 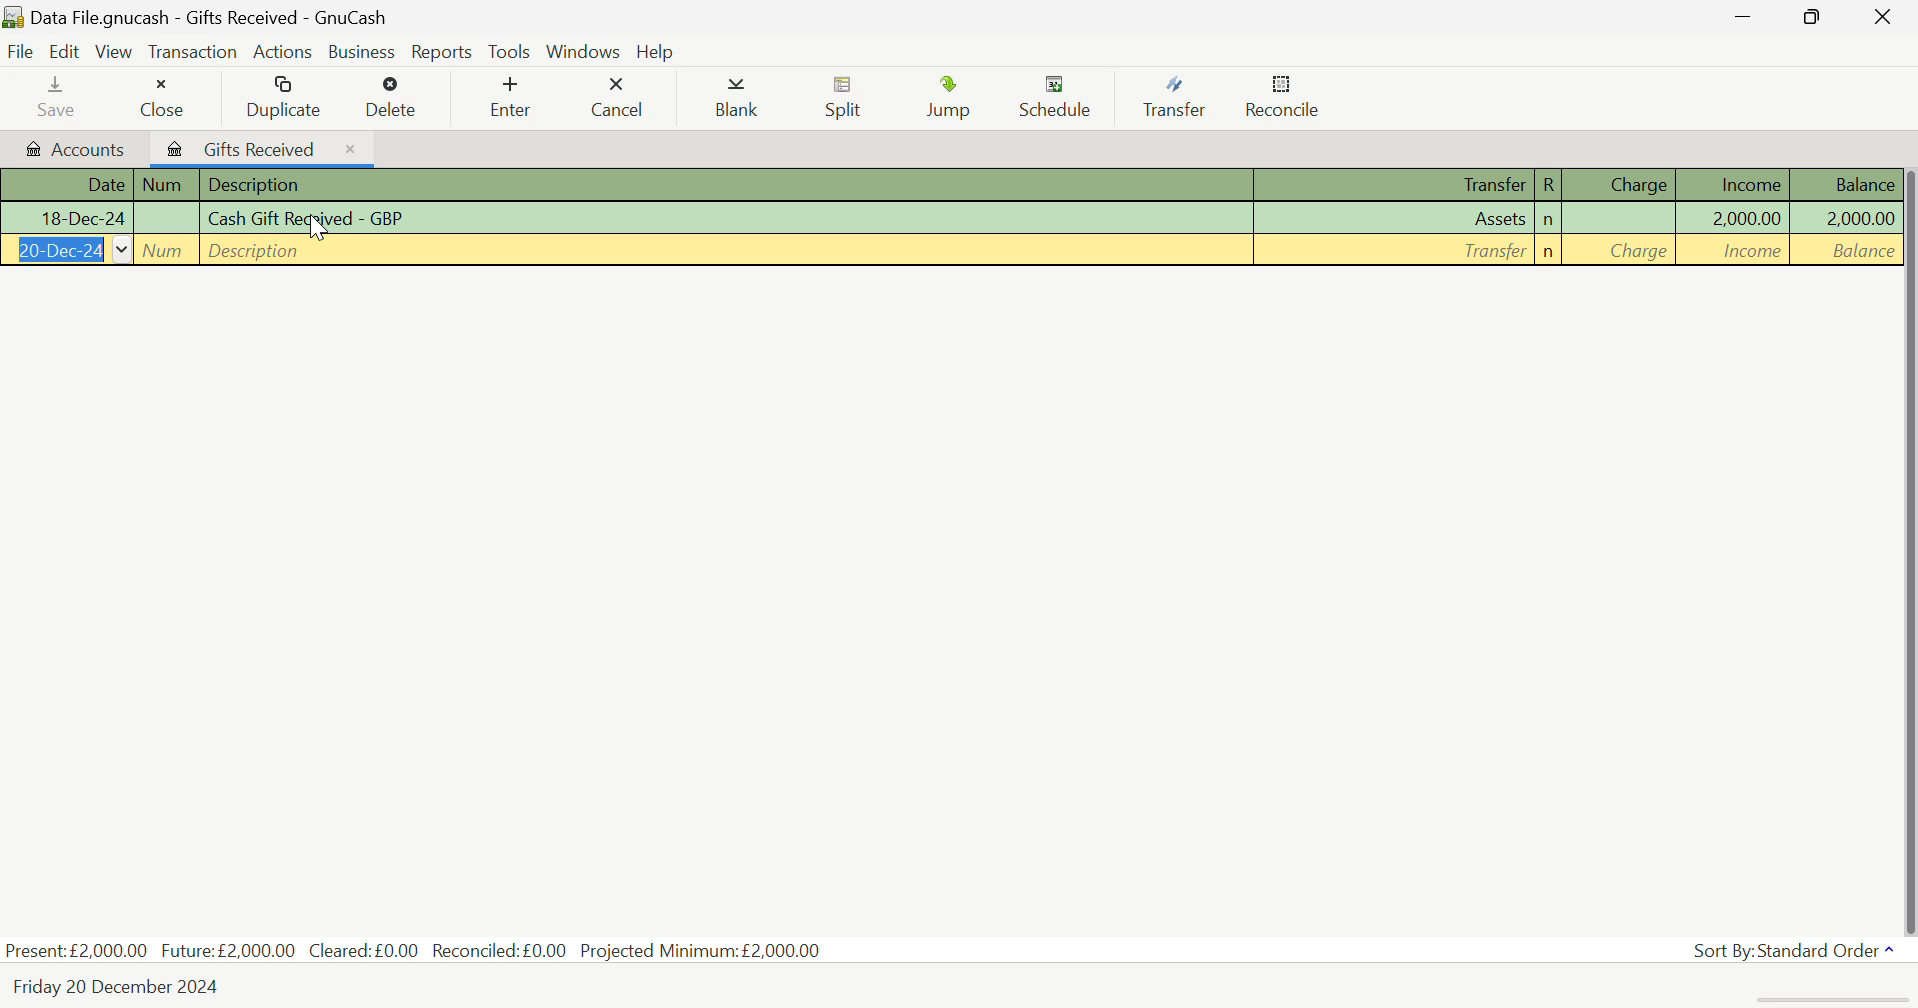 What do you see at coordinates (1736, 251) in the screenshot?
I see `Income` at bounding box center [1736, 251].